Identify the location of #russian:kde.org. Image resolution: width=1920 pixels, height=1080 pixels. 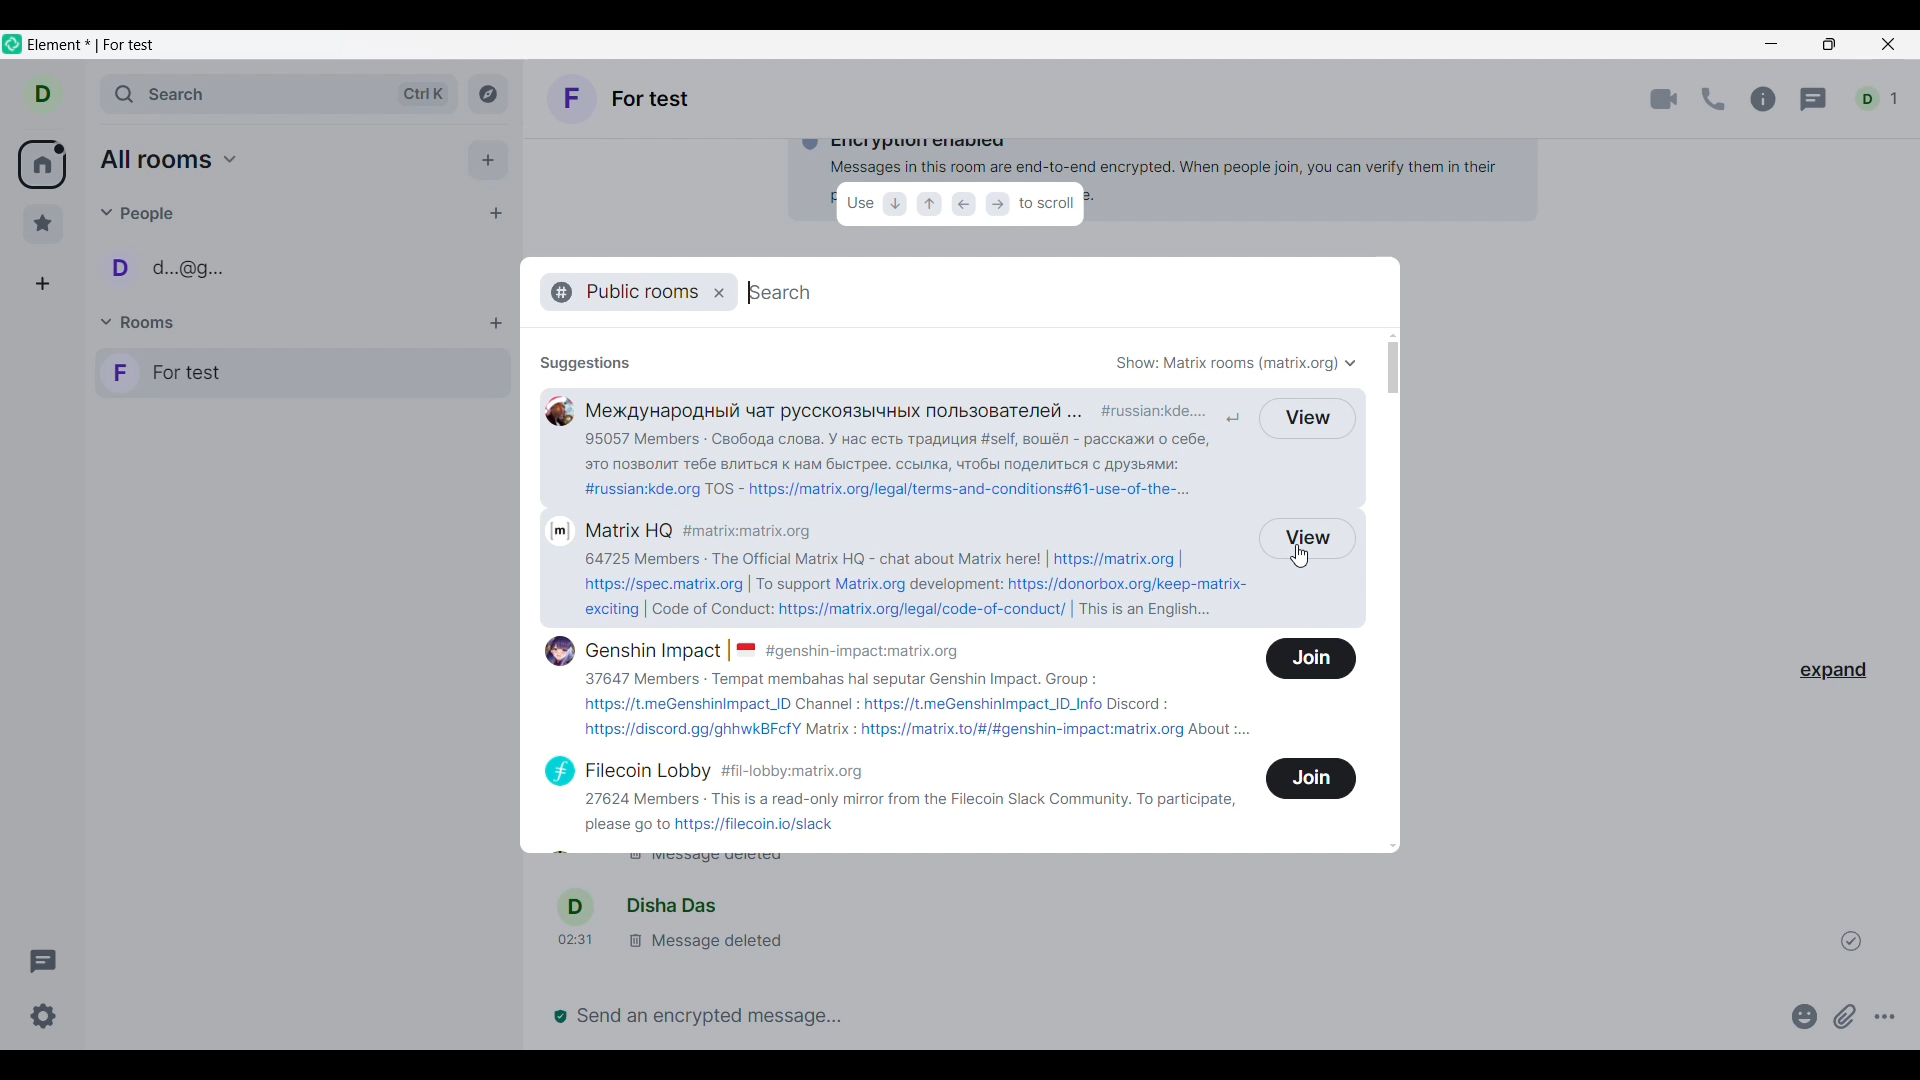
(636, 487).